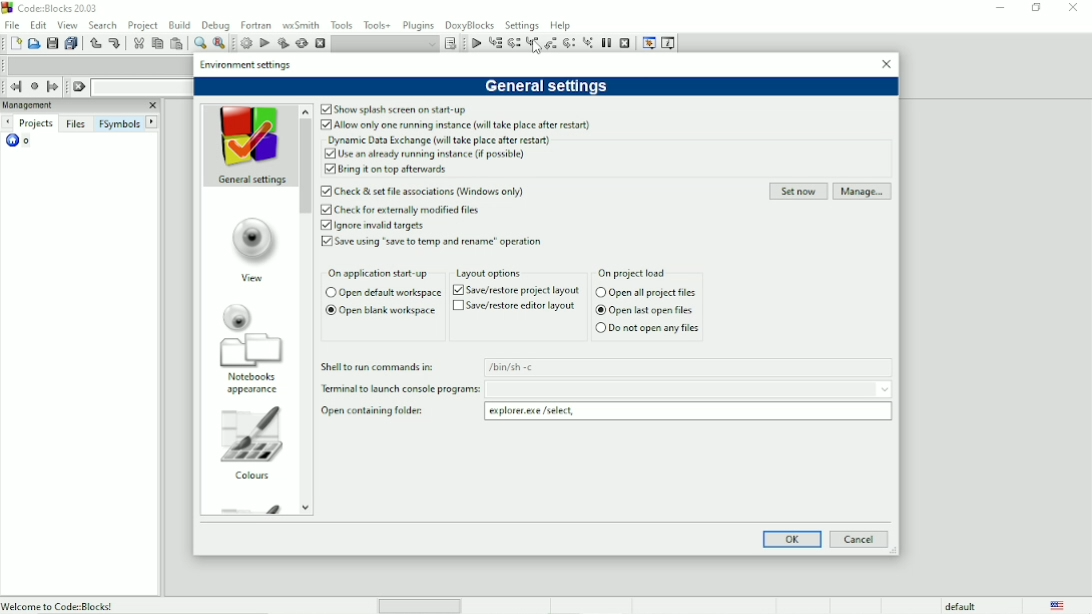  Describe the element at coordinates (475, 43) in the screenshot. I see `Debug/Continue` at that location.